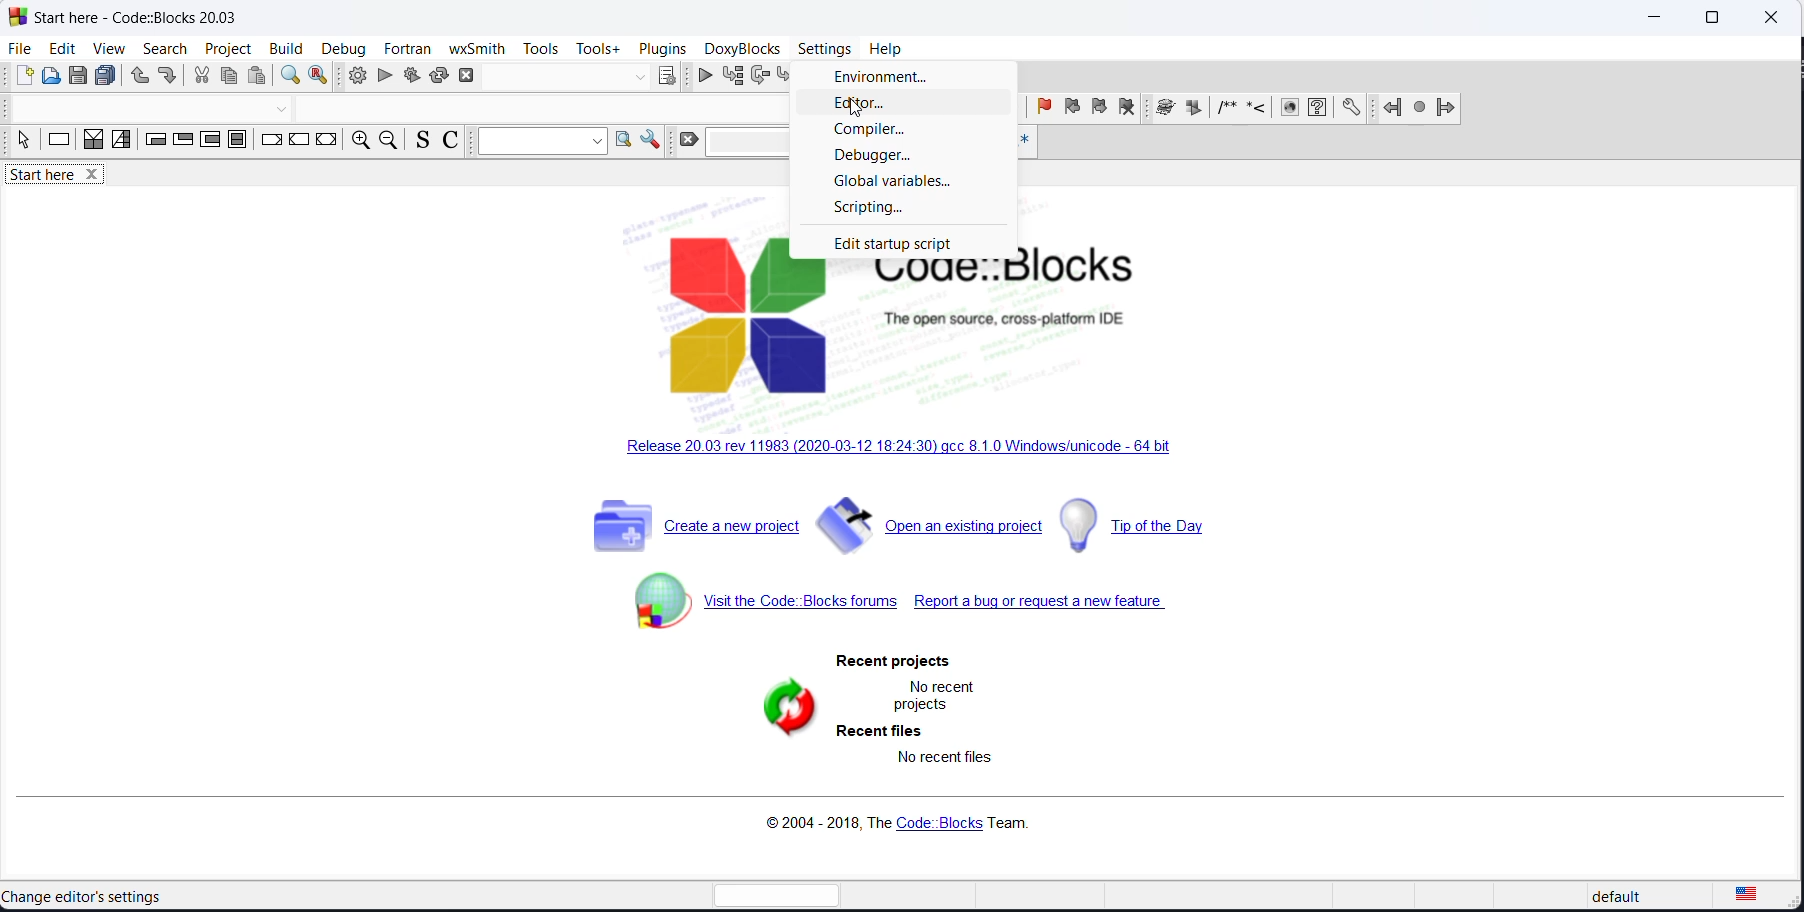 The height and width of the screenshot is (912, 1804). Describe the element at coordinates (59, 143) in the screenshot. I see `instruction` at that location.